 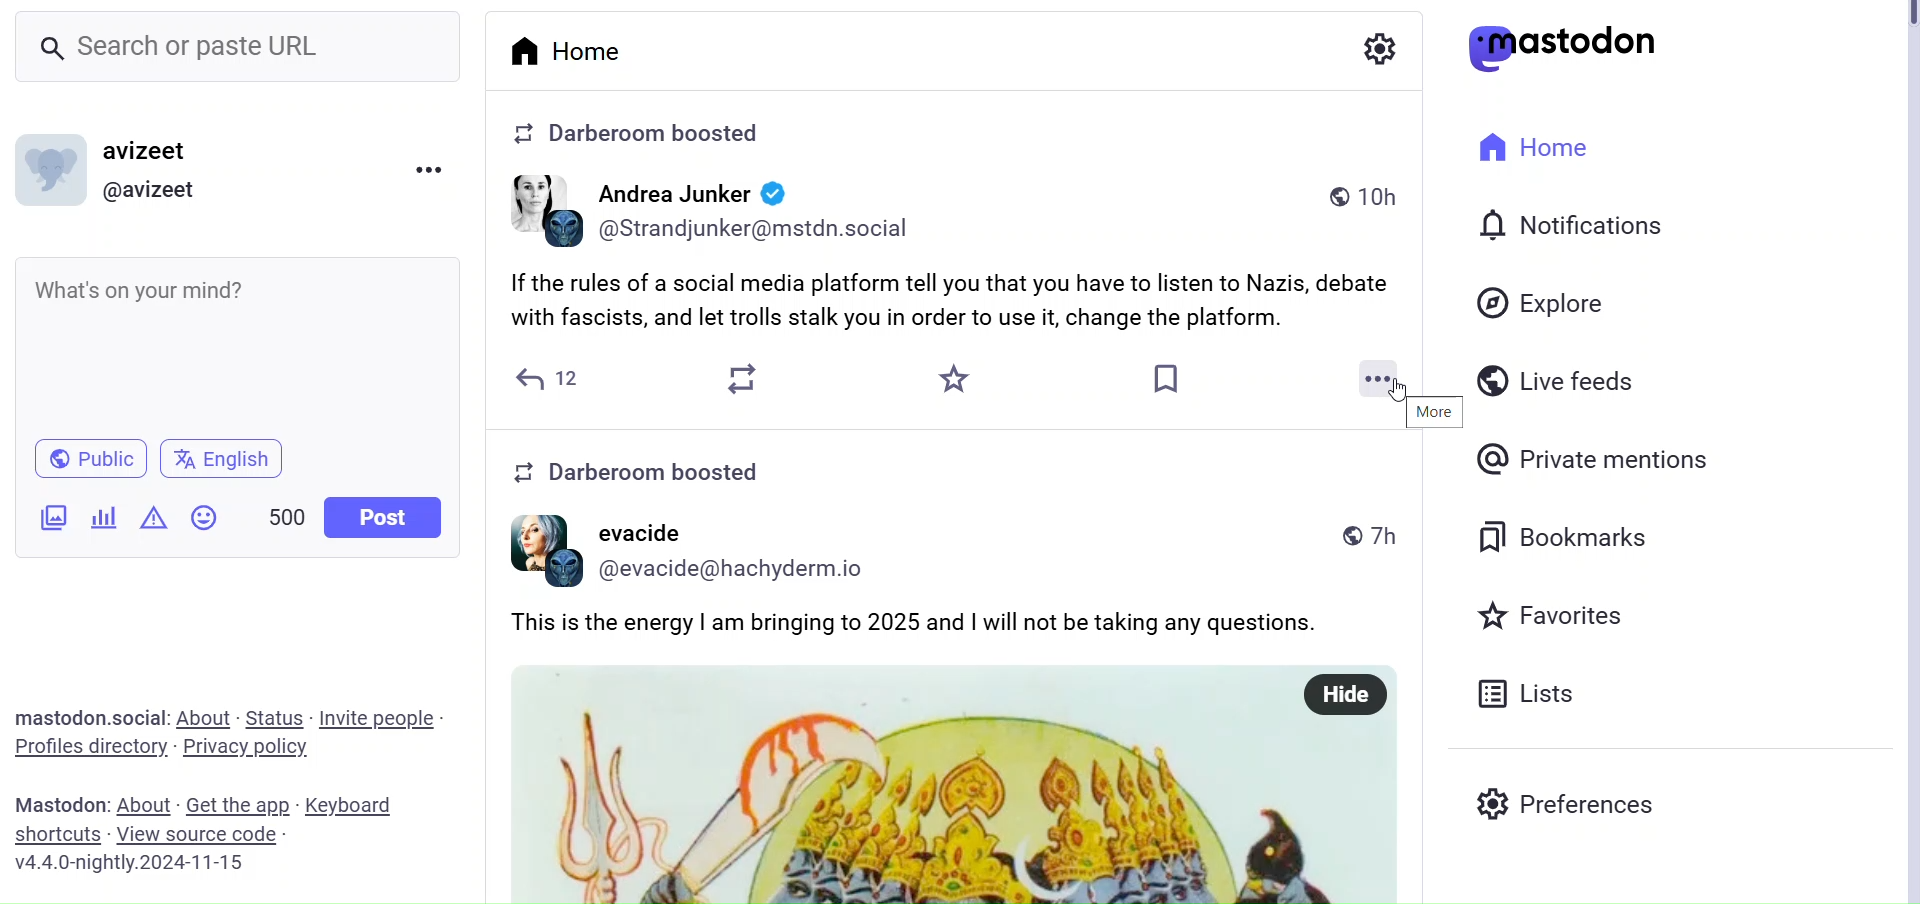 I want to click on Public, so click(x=88, y=460).